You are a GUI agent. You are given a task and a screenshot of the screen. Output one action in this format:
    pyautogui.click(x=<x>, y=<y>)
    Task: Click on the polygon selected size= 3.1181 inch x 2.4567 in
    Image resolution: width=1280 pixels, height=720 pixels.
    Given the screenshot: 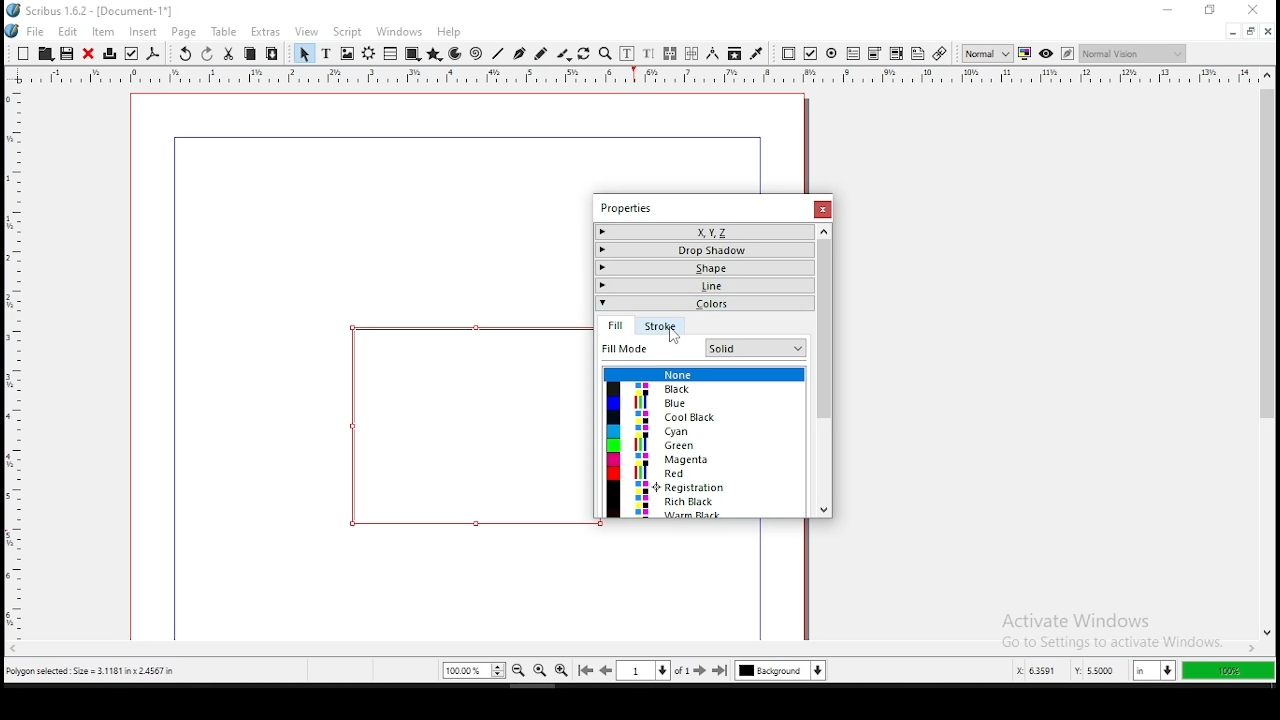 What is the action you would take?
    pyautogui.click(x=94, y=673)
    